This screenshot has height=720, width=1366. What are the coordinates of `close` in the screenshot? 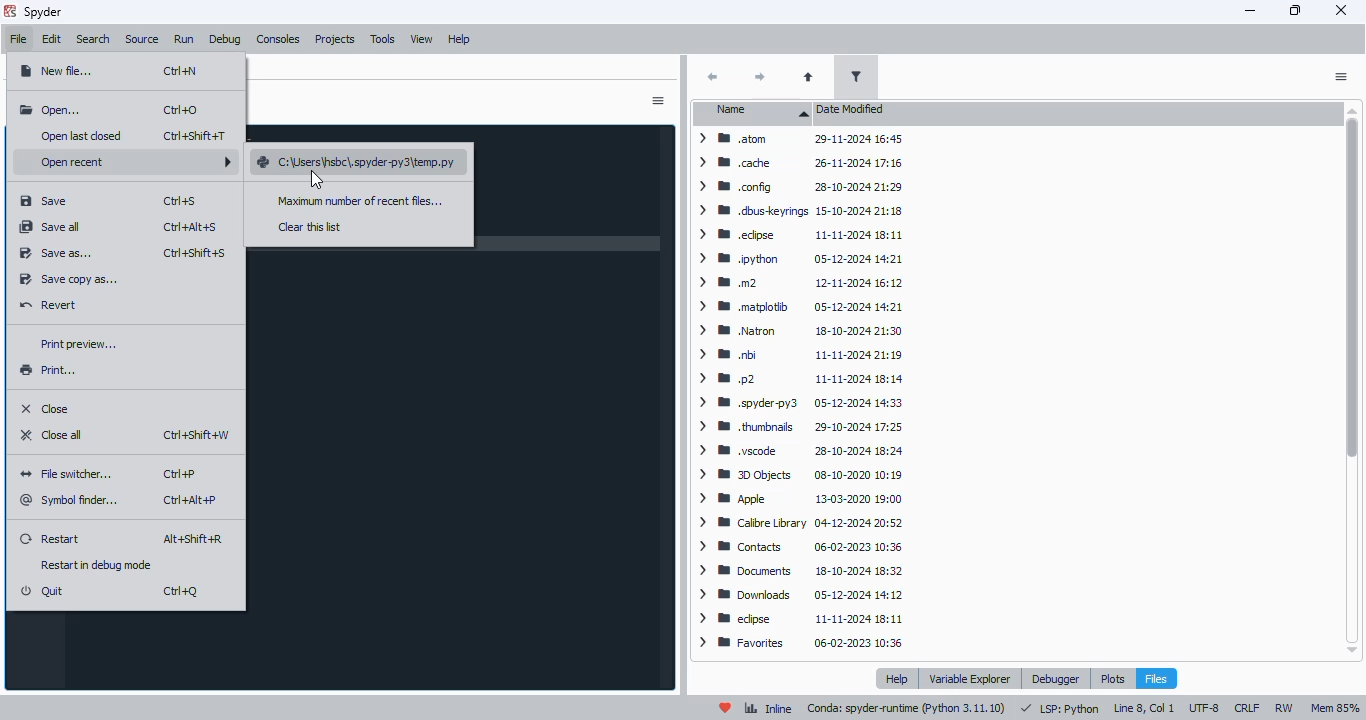 It's located at (47, 407).